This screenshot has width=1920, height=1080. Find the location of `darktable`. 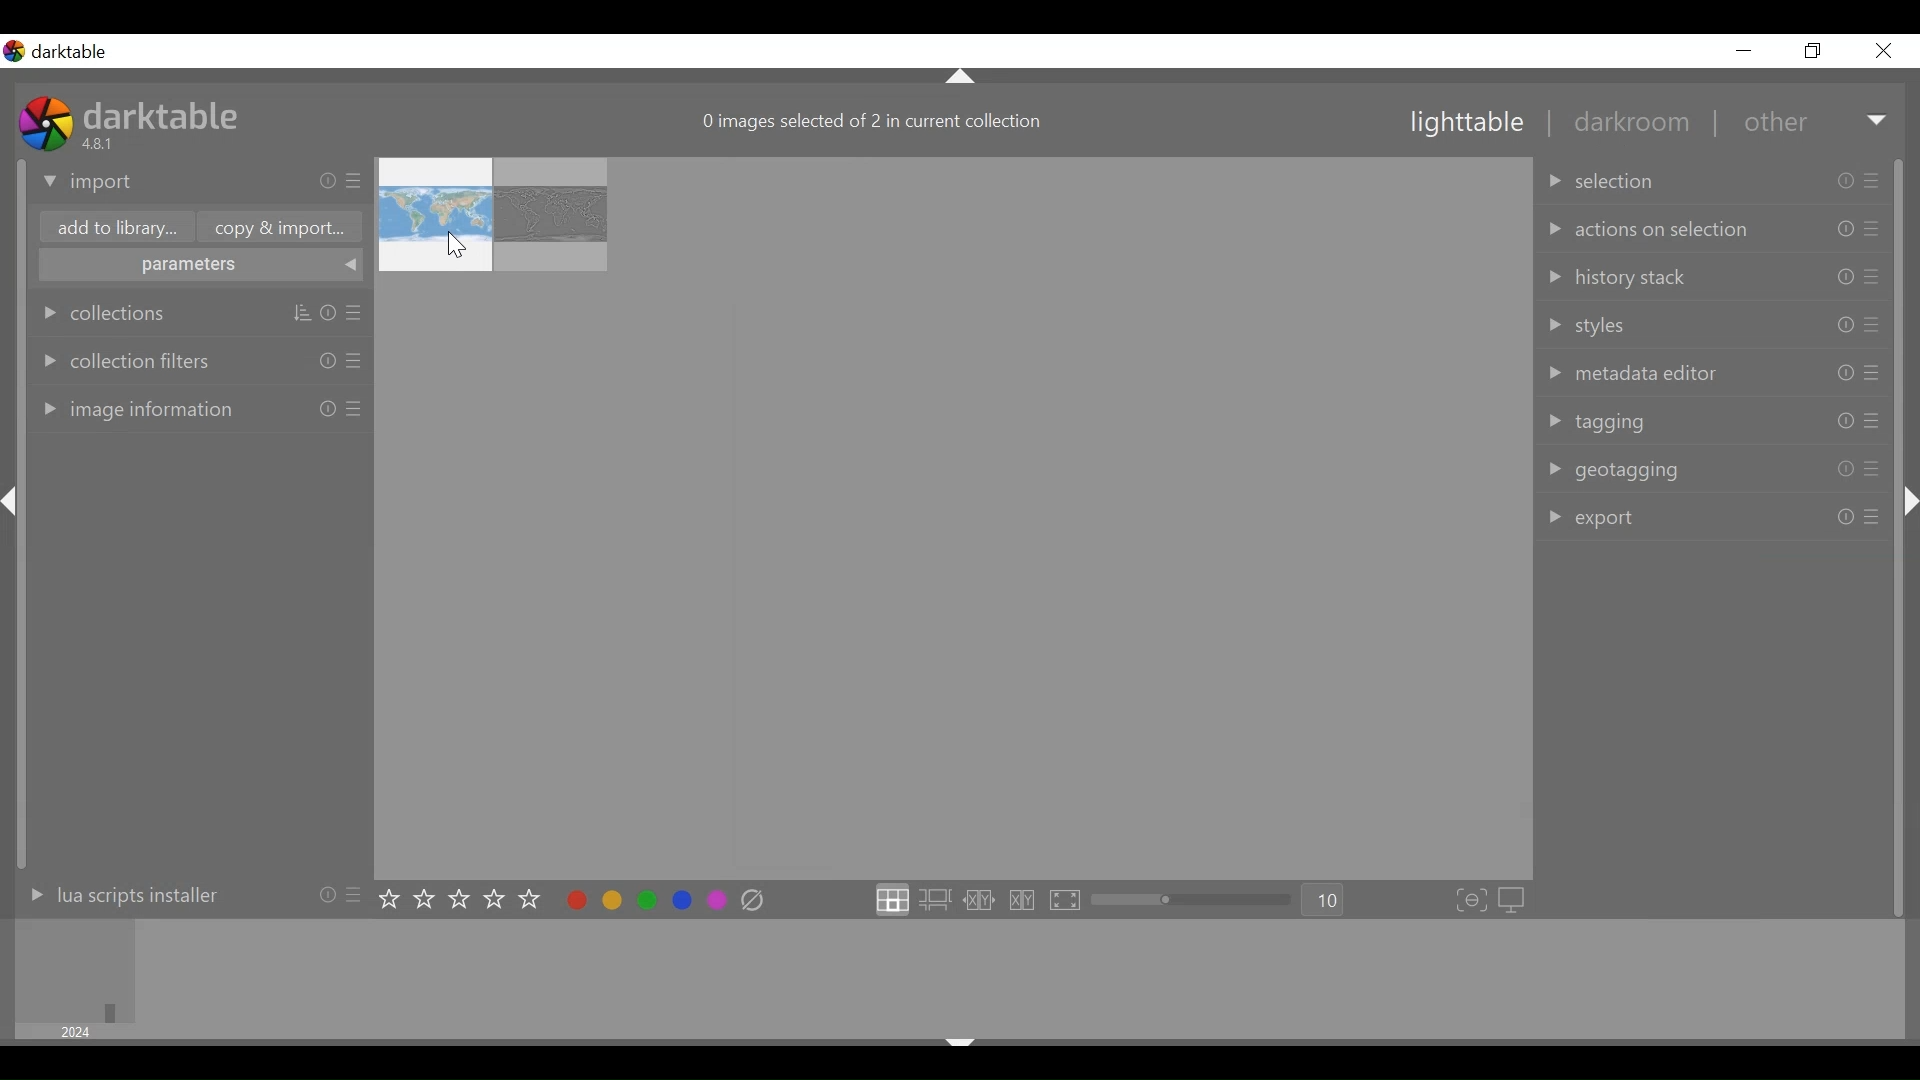

darktable is located at coordinates (169, 113).